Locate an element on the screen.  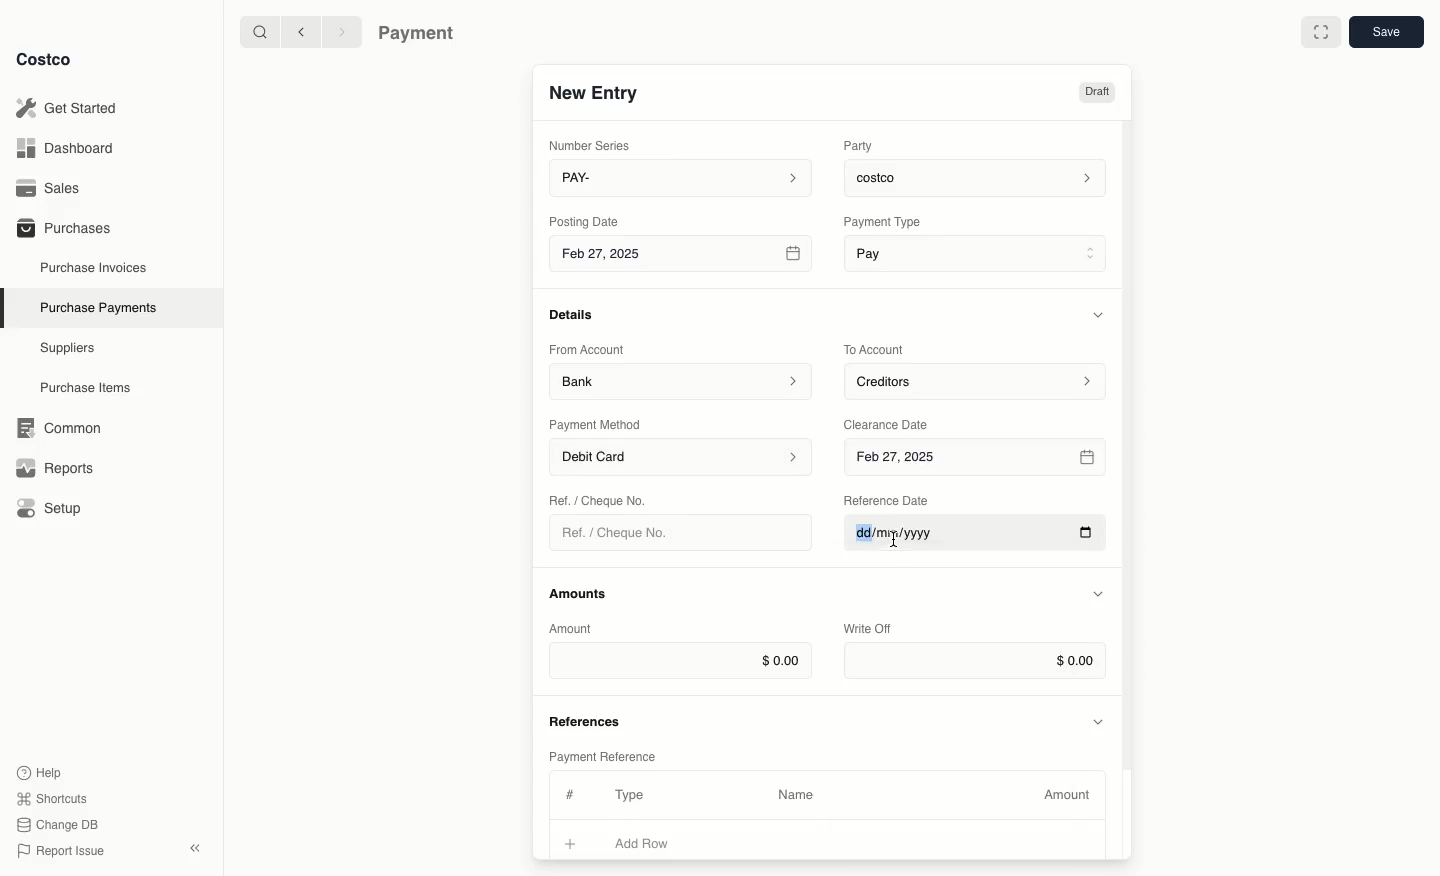
Add Row is located at coordinates (655, 843).